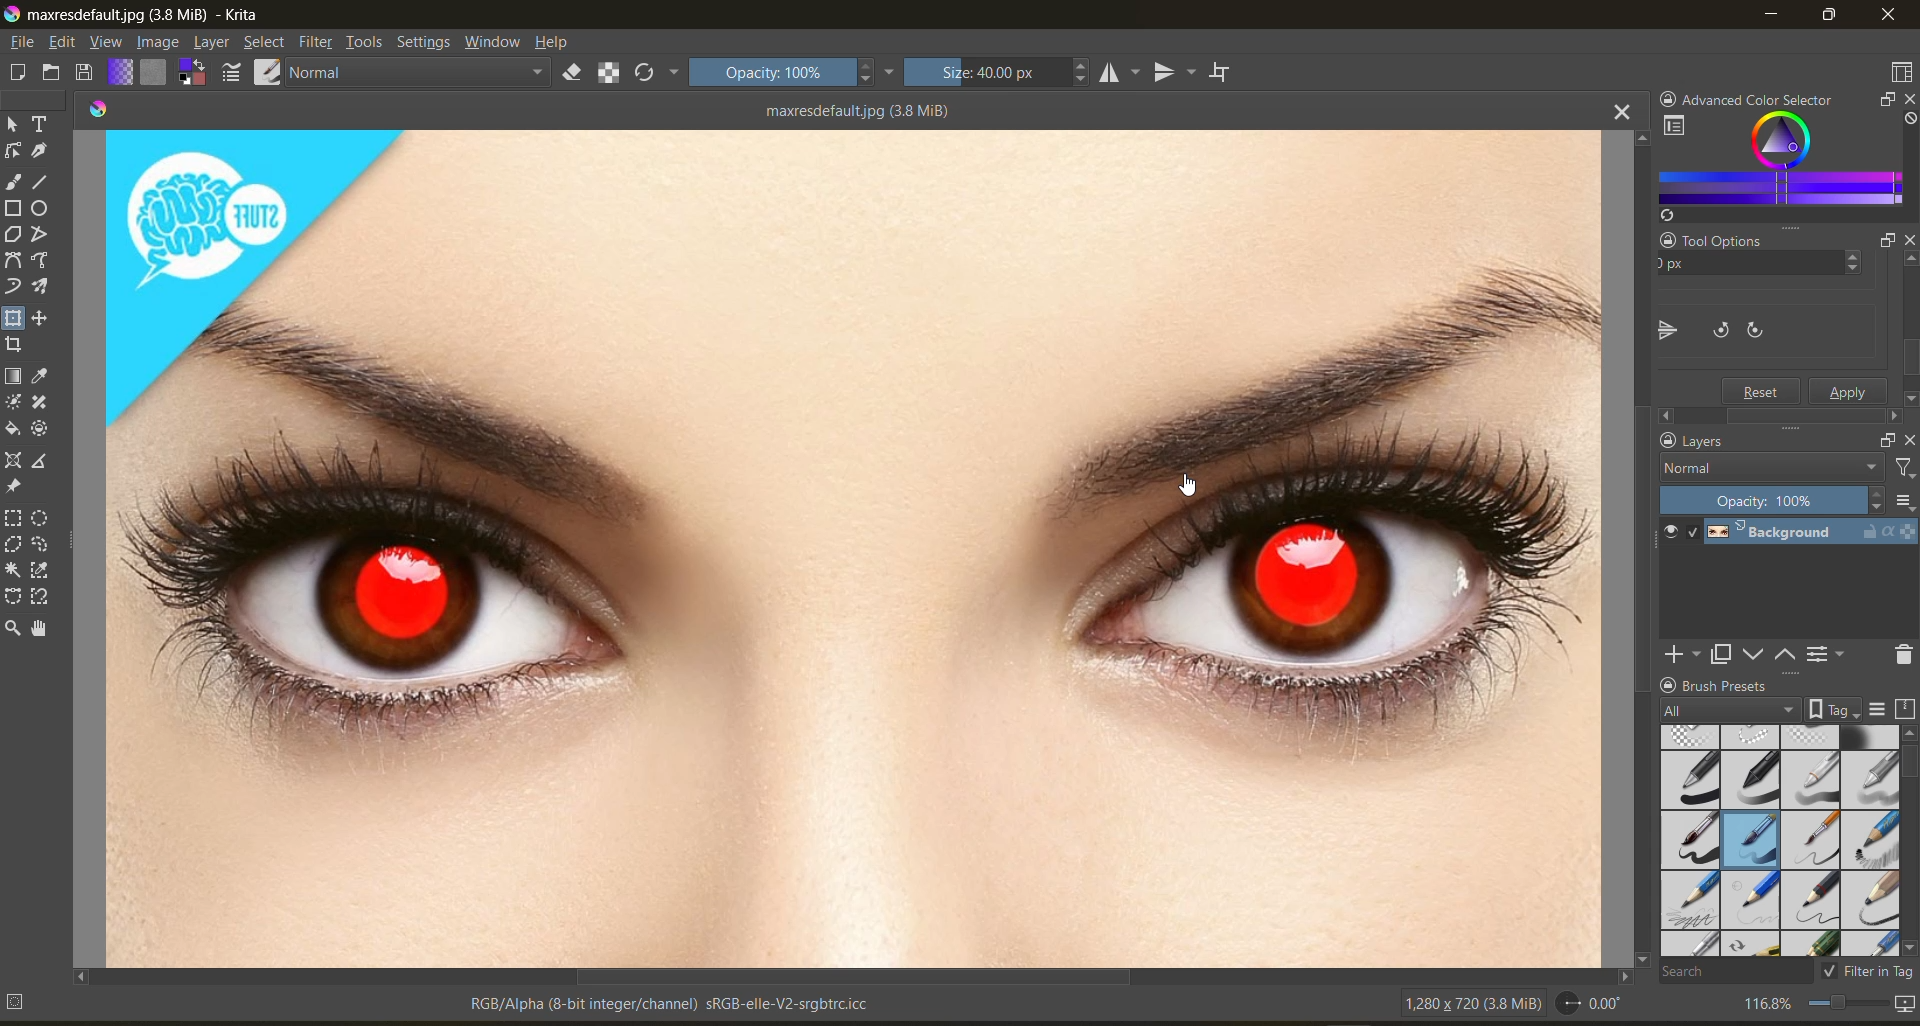  I want to click on image, so click(160, 42).